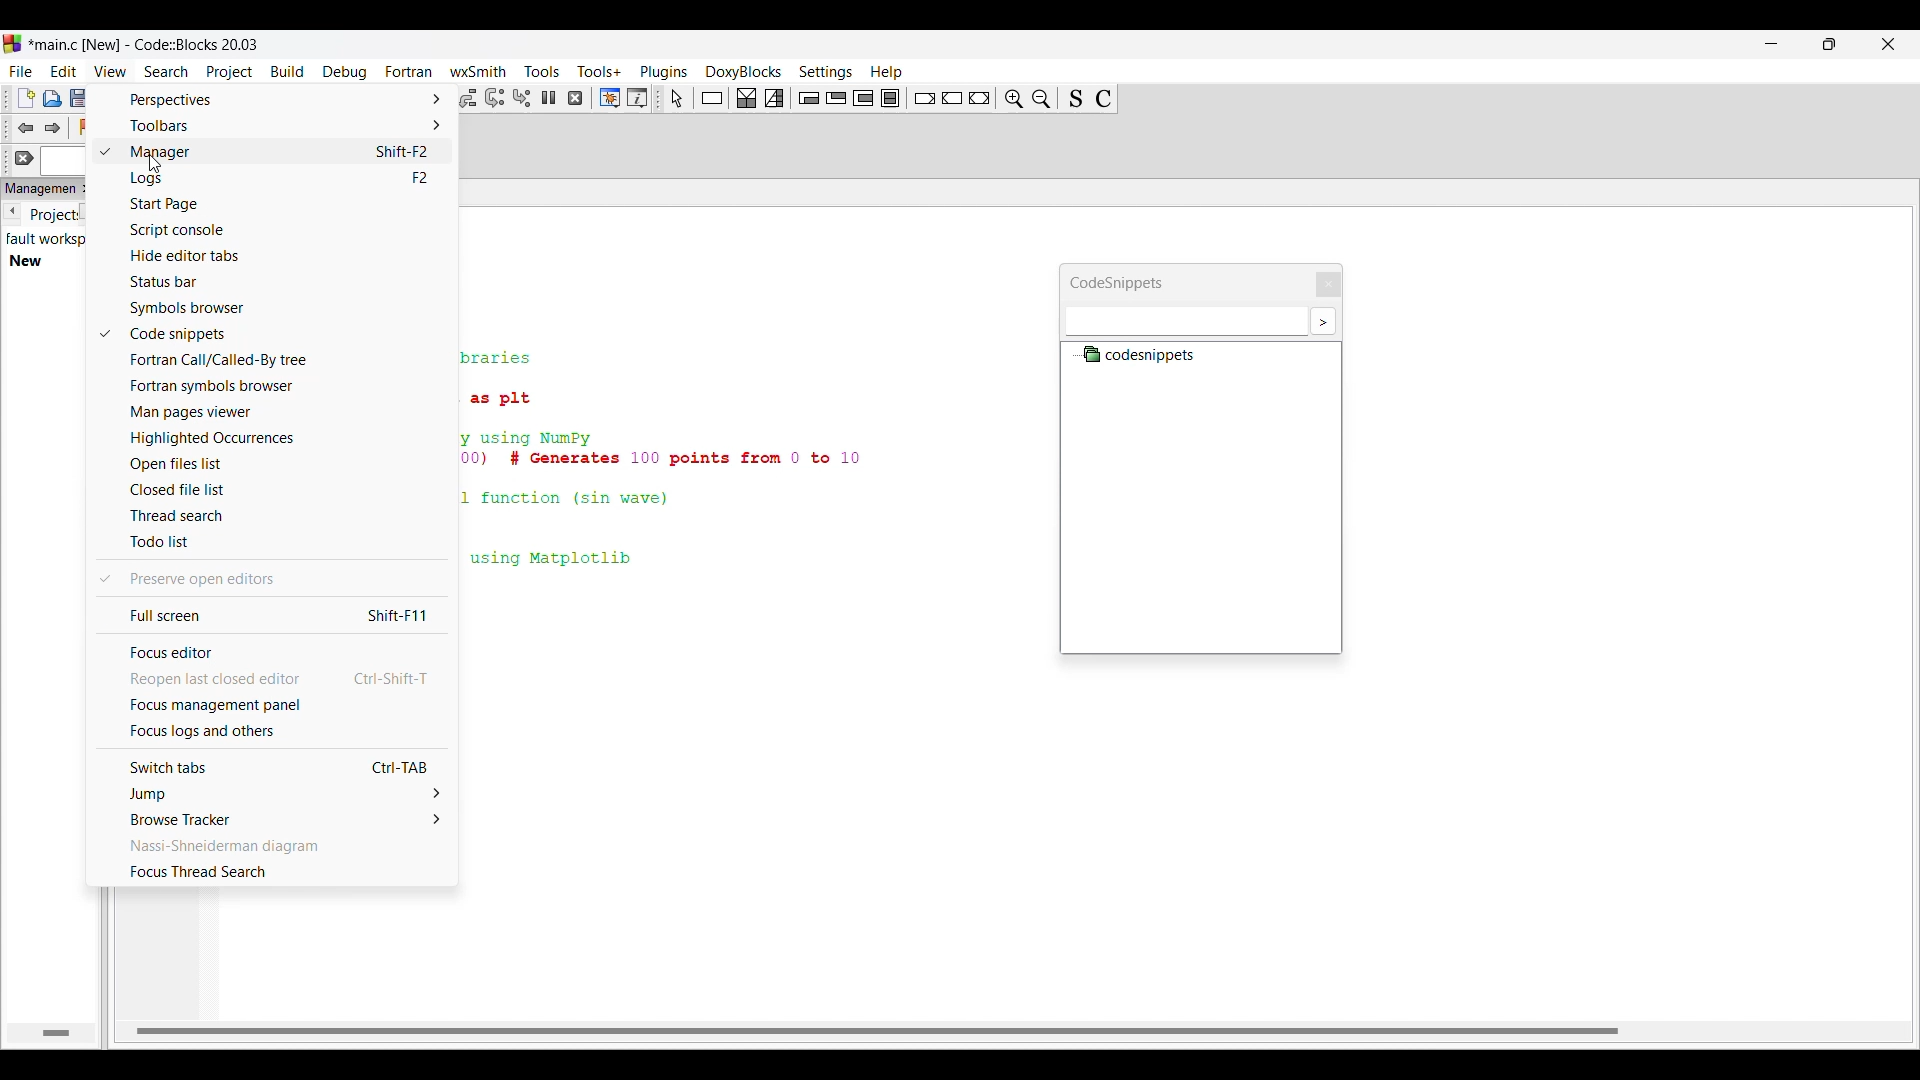  I want to click on Step into instruction, so click(521, 98).